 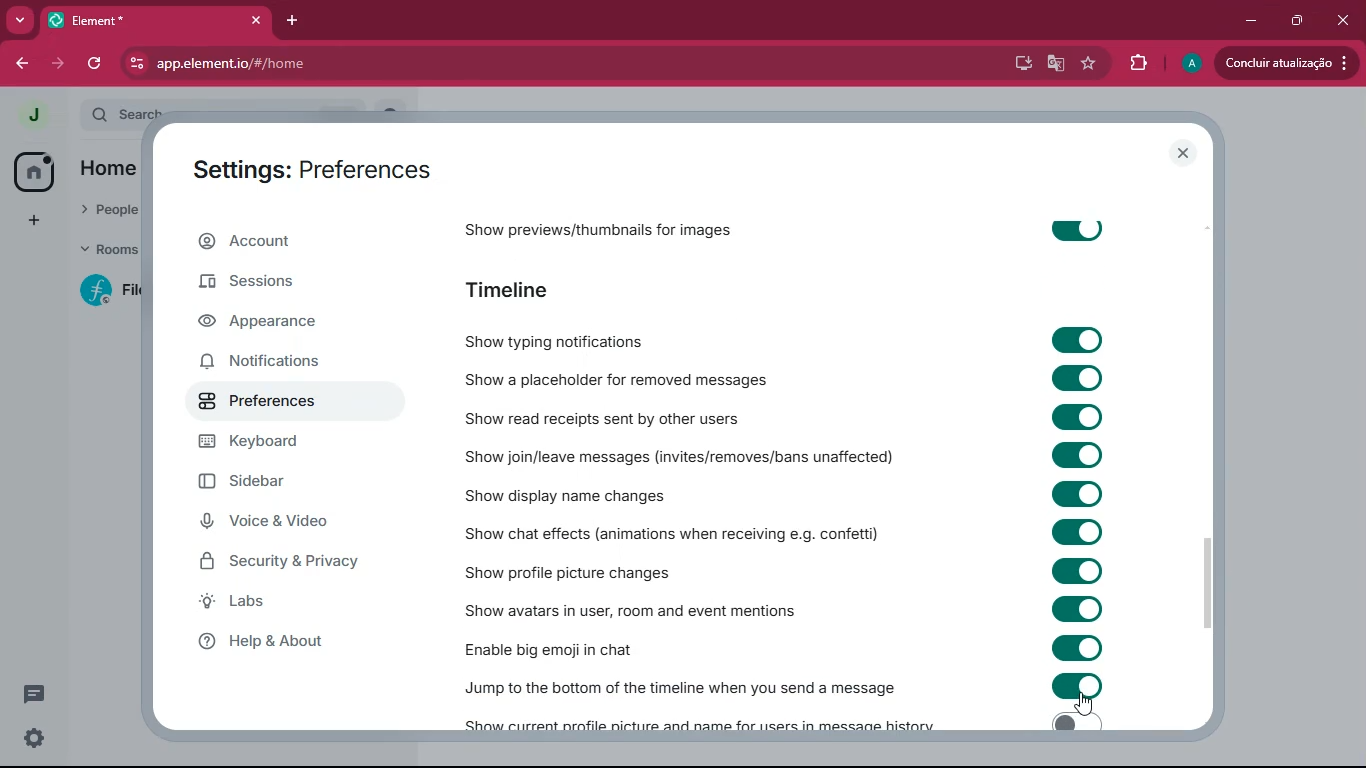 What do you see at coordinates (523, 292) in the screenshot?
I see `timeline` at bounding box center [523, 292].